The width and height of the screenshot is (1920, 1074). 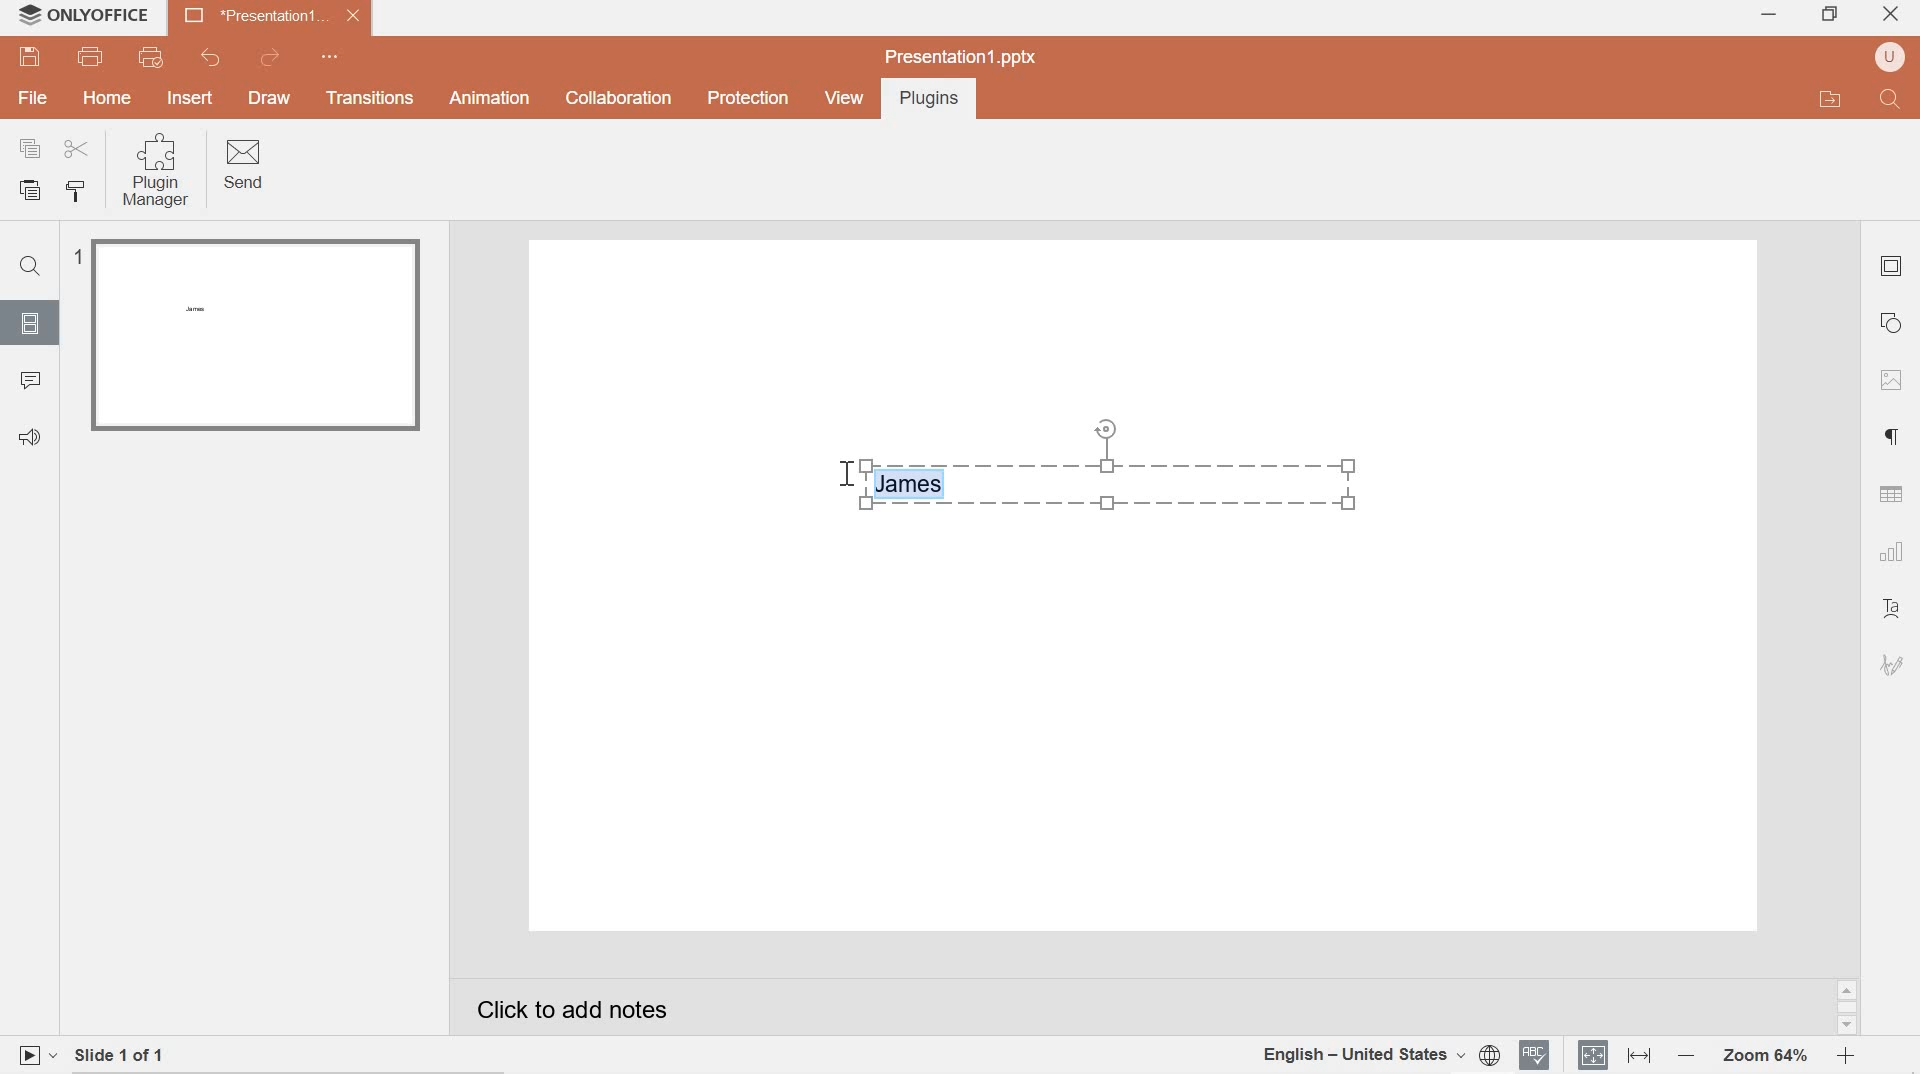 What do you see at coordinates (1846, 1008) in the screenshot?
I see `scrollbar` at bounding box center [1846, 1008].